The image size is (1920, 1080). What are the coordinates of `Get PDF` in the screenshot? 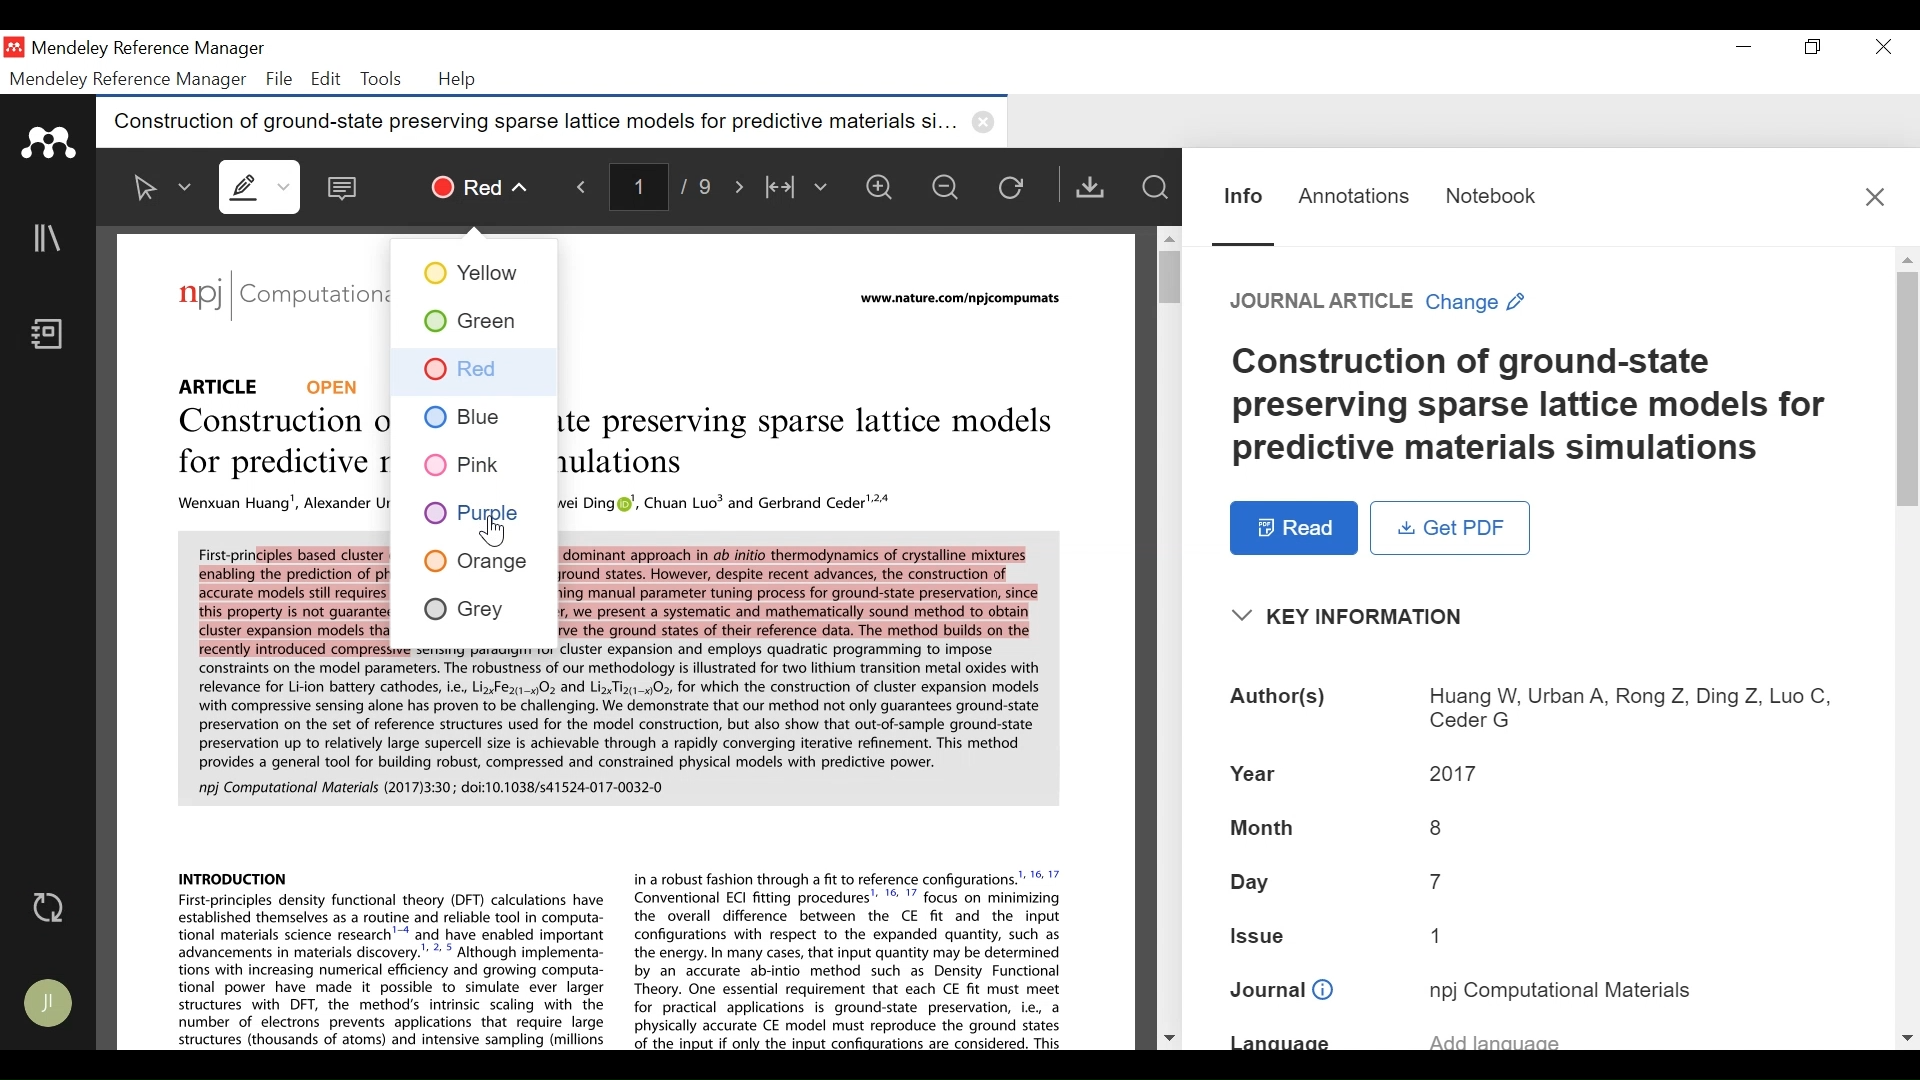 It's located at (1096, 186).